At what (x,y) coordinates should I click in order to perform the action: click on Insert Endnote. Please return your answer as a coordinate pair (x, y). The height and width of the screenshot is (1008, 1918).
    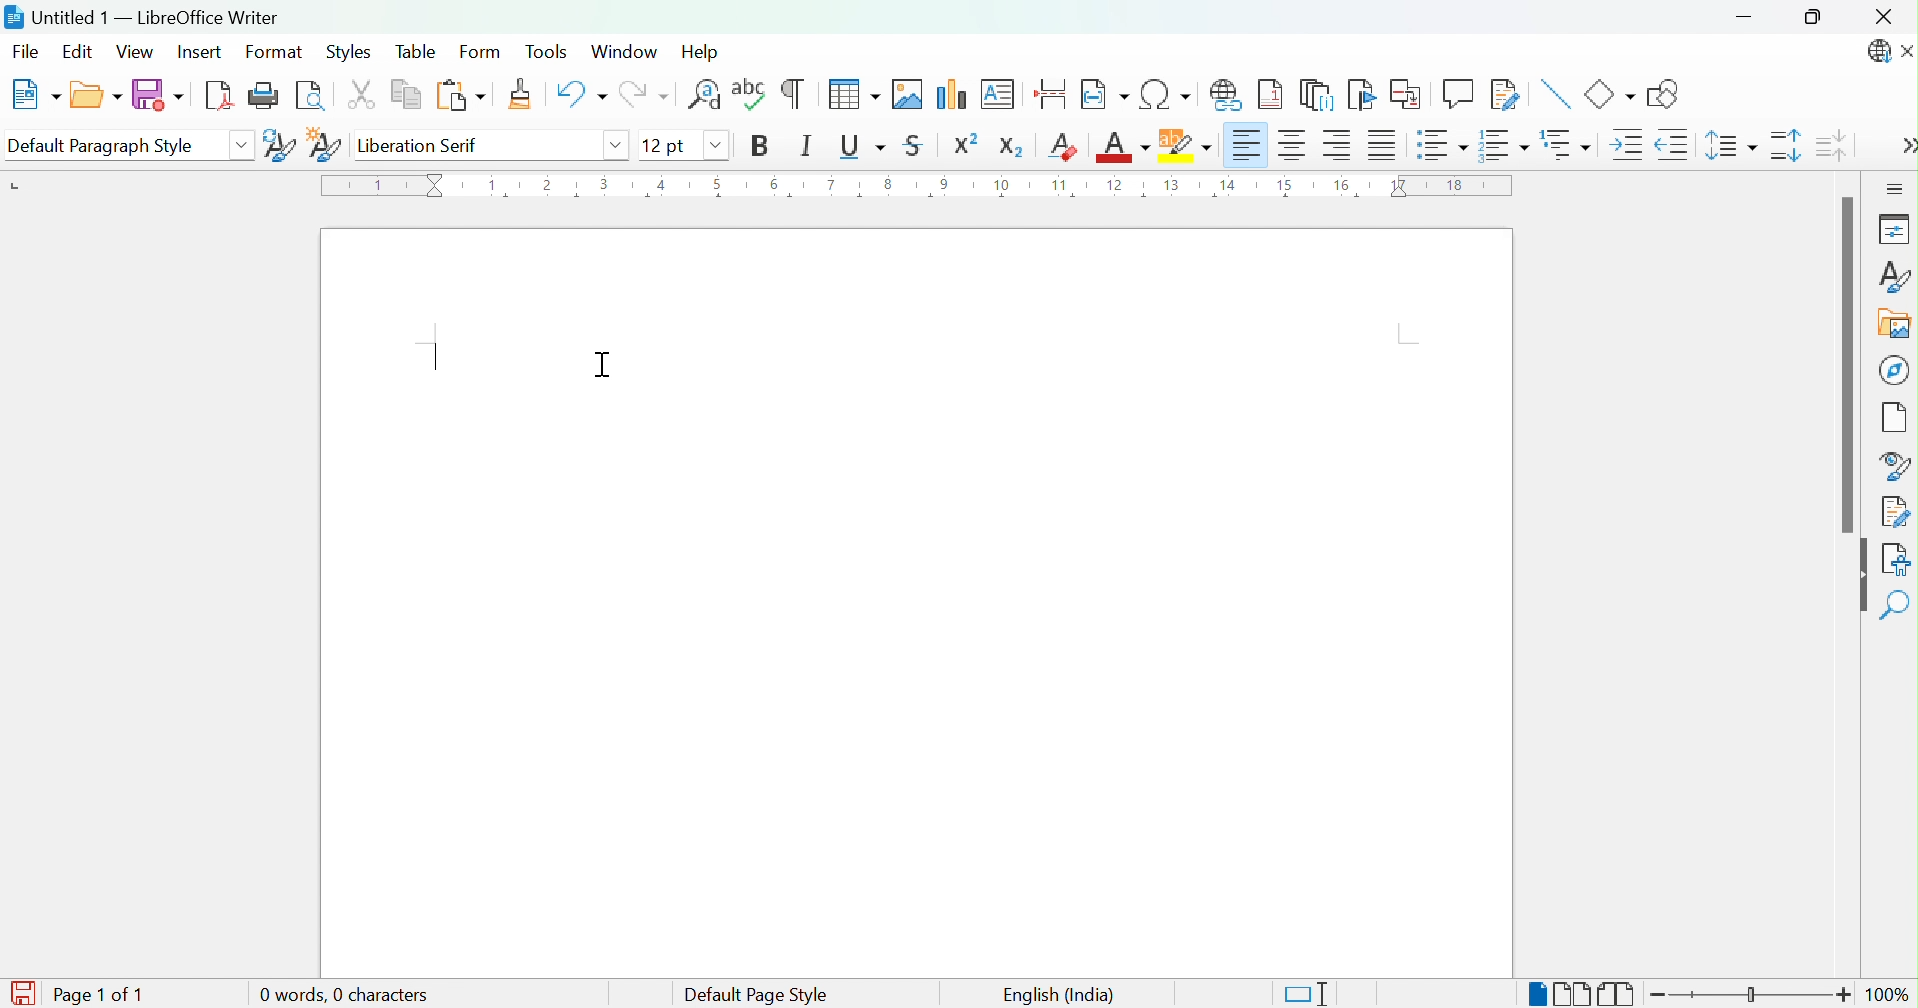
    Looking at the image, I should click on (1316, 94).